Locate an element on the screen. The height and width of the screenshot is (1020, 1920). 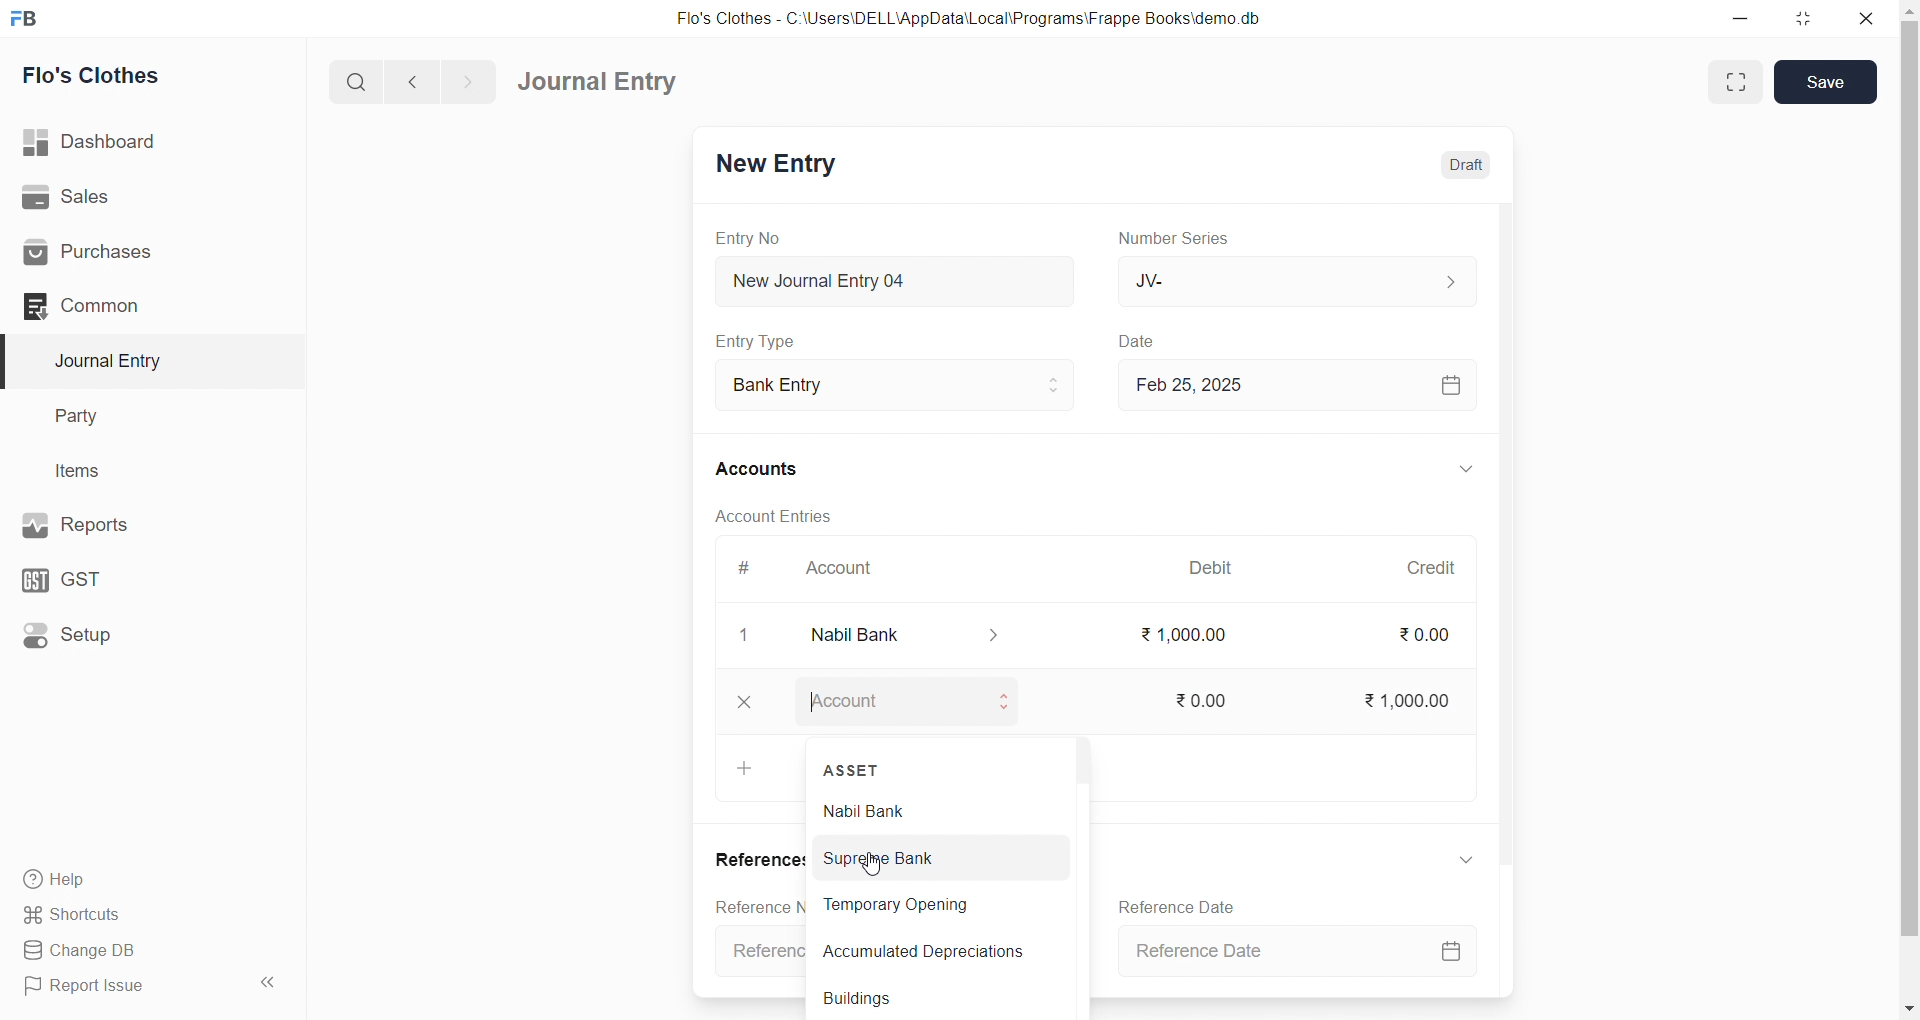
Account Entries is located at coordinates (782, 515).